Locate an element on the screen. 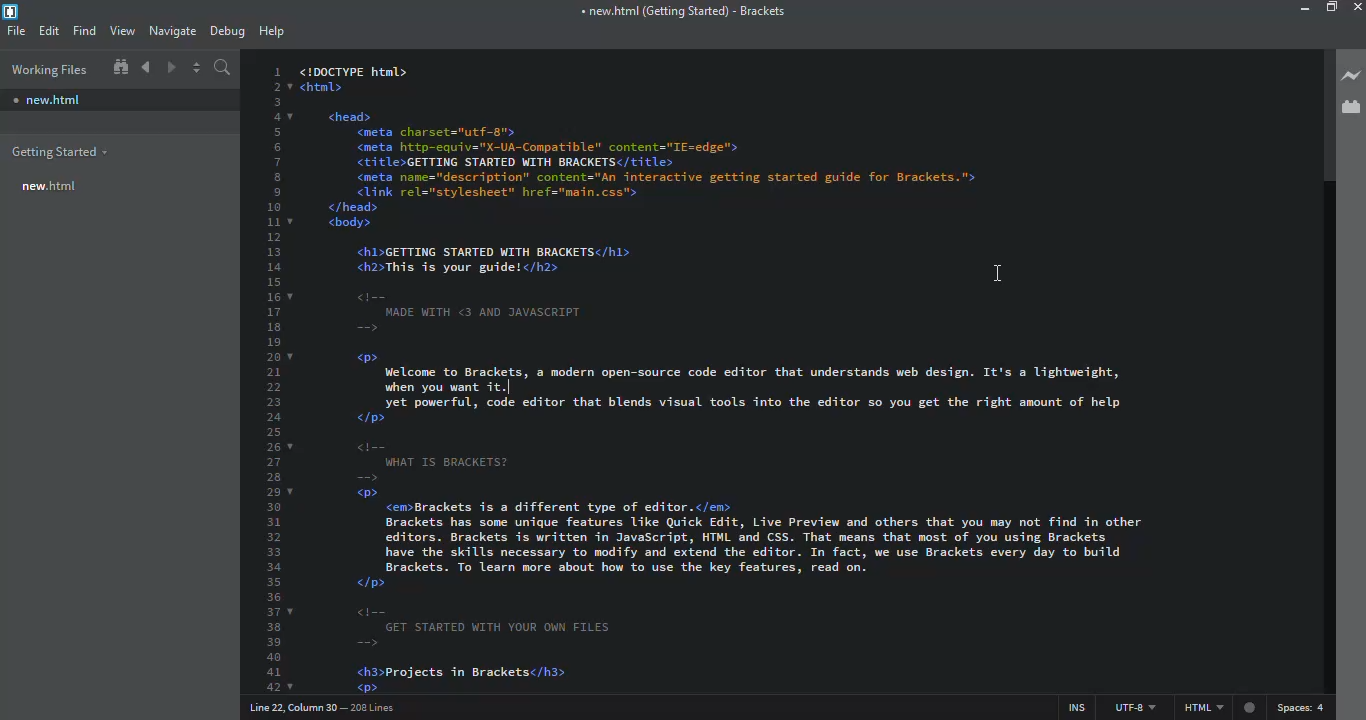  test code is located at coordinates (748, 549).